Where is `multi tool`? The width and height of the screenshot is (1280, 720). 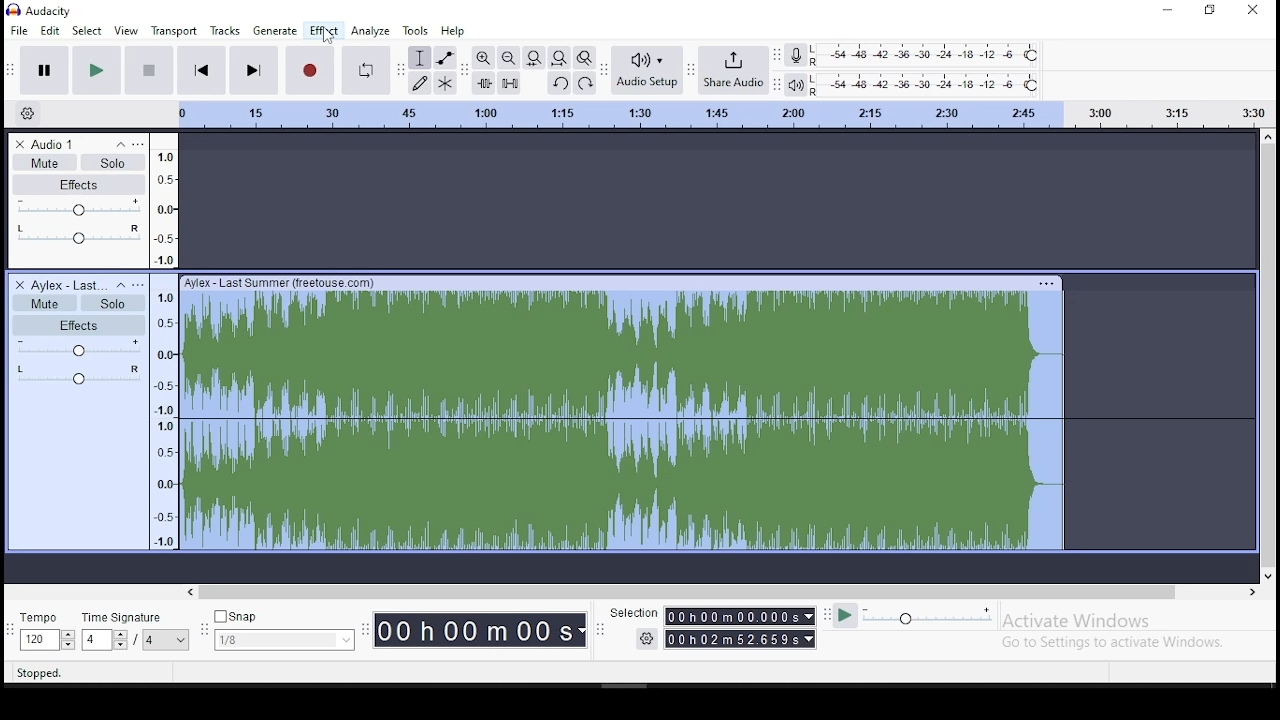
multi tool is located at coordinates (445, 83).